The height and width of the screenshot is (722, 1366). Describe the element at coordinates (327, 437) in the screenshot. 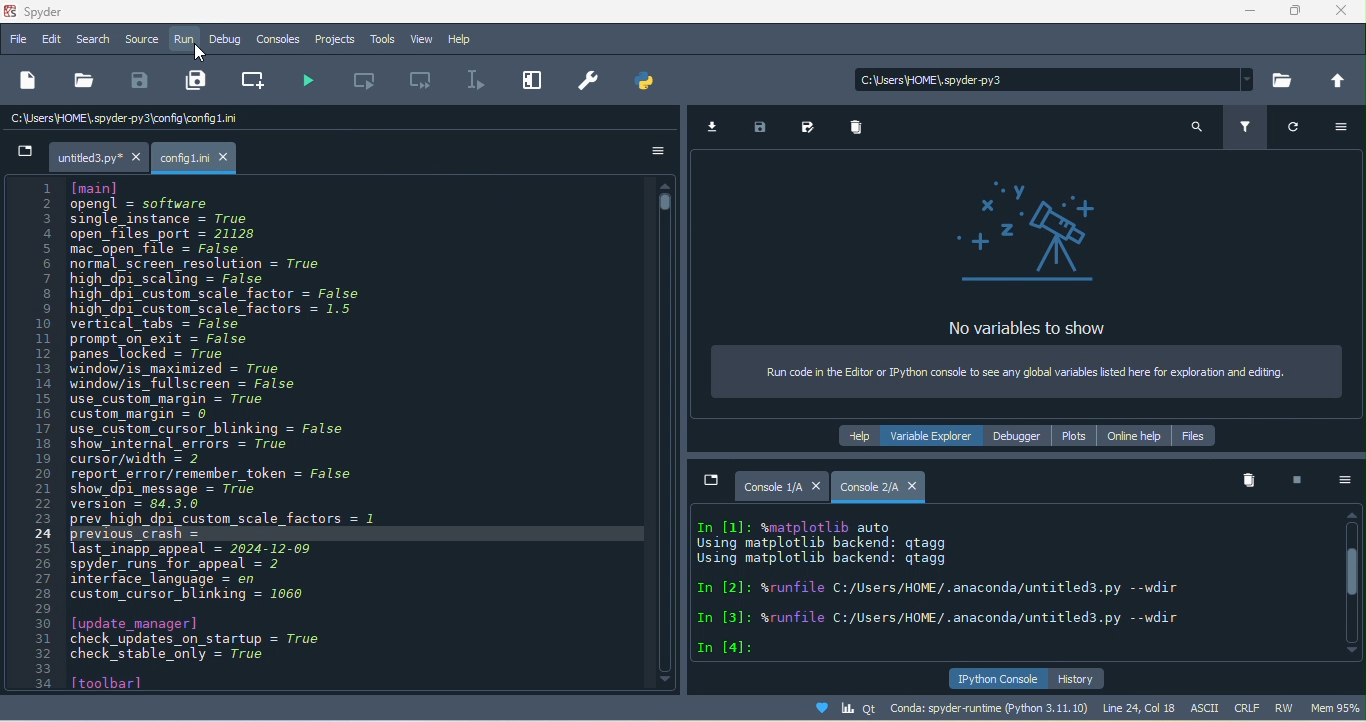

I see `text` at that location.